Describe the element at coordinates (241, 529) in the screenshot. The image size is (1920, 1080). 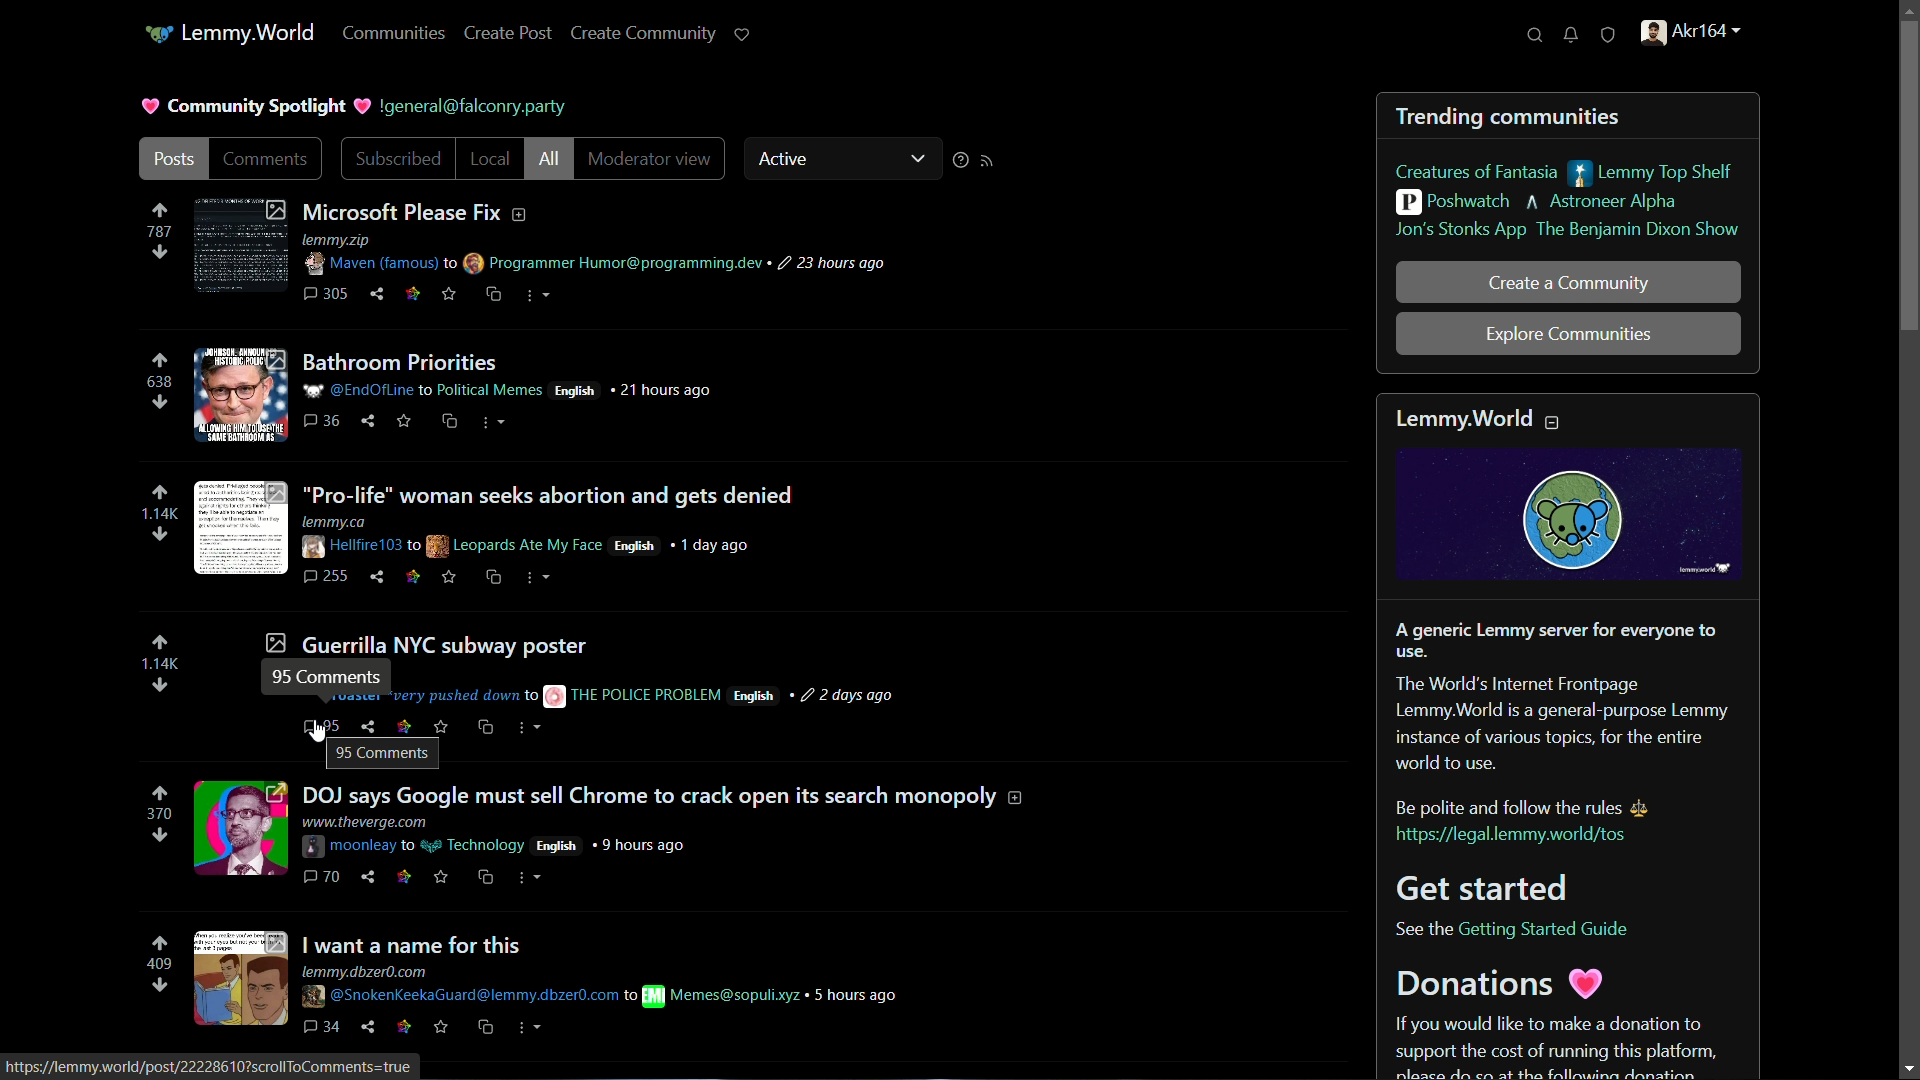
I see `post image` at that location.